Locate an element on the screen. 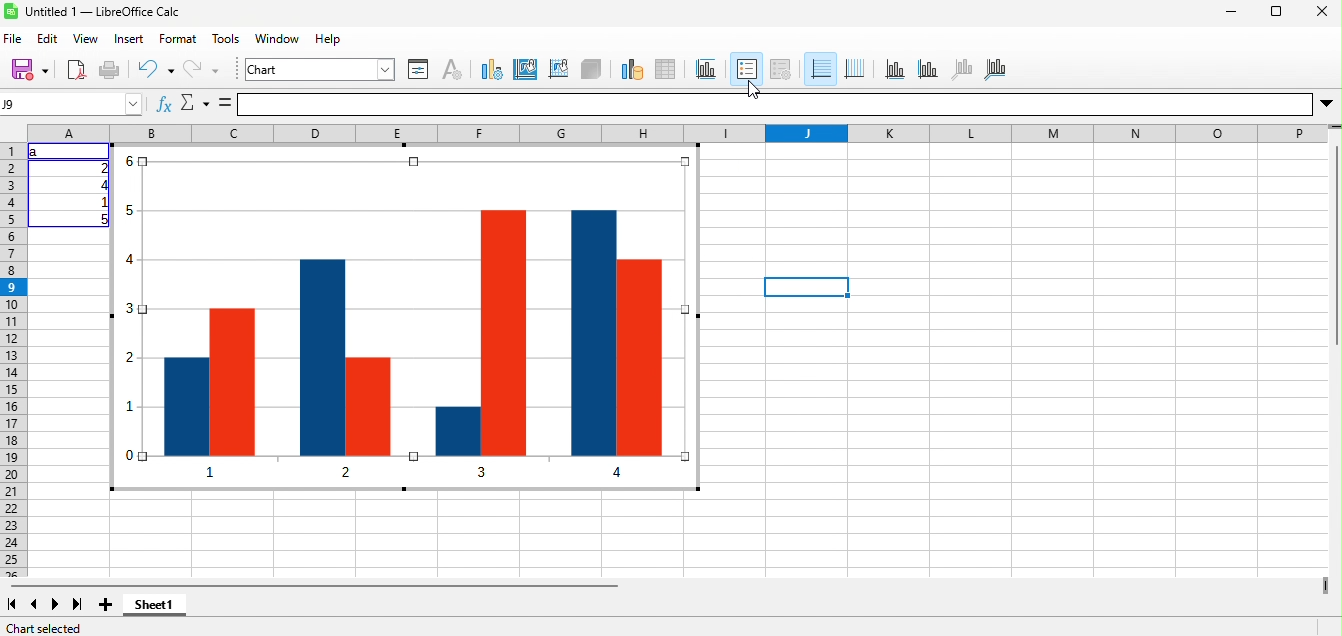 This screenshot has width=1342, height=636. edit is located at coordinates (47, 40).